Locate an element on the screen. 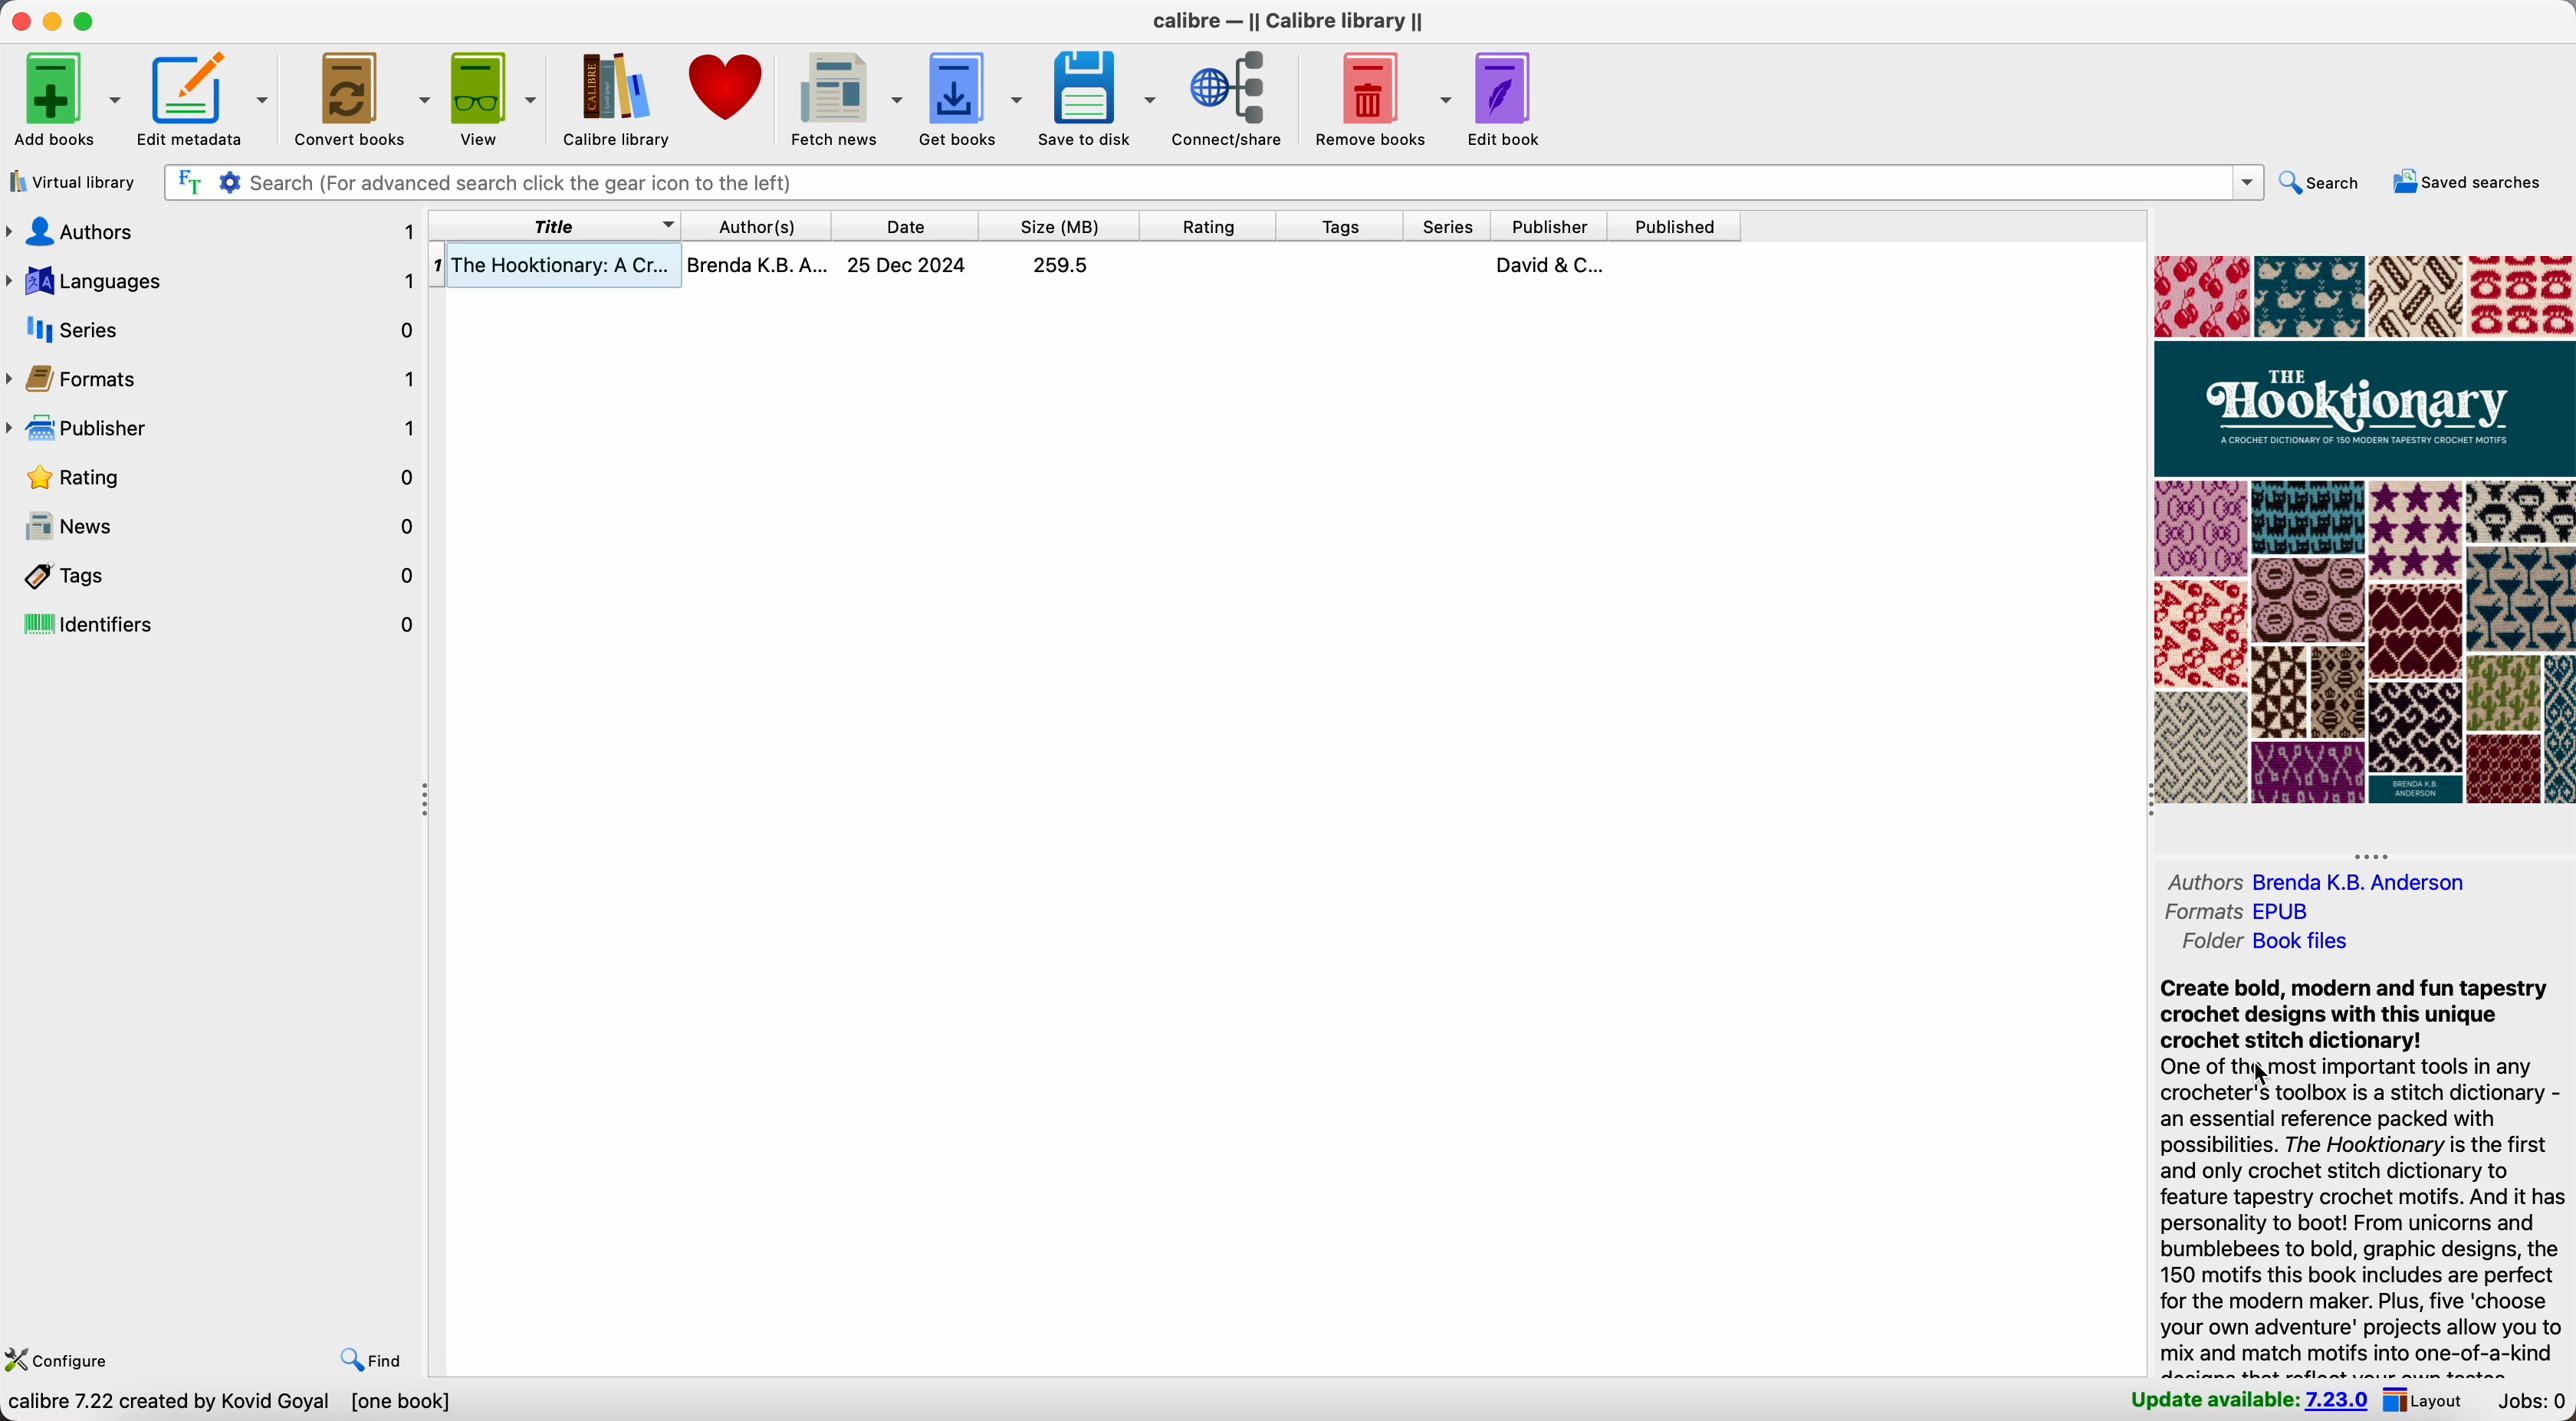 The image size is (2576, 1421). publisher is located at coordinates (1551, 225).